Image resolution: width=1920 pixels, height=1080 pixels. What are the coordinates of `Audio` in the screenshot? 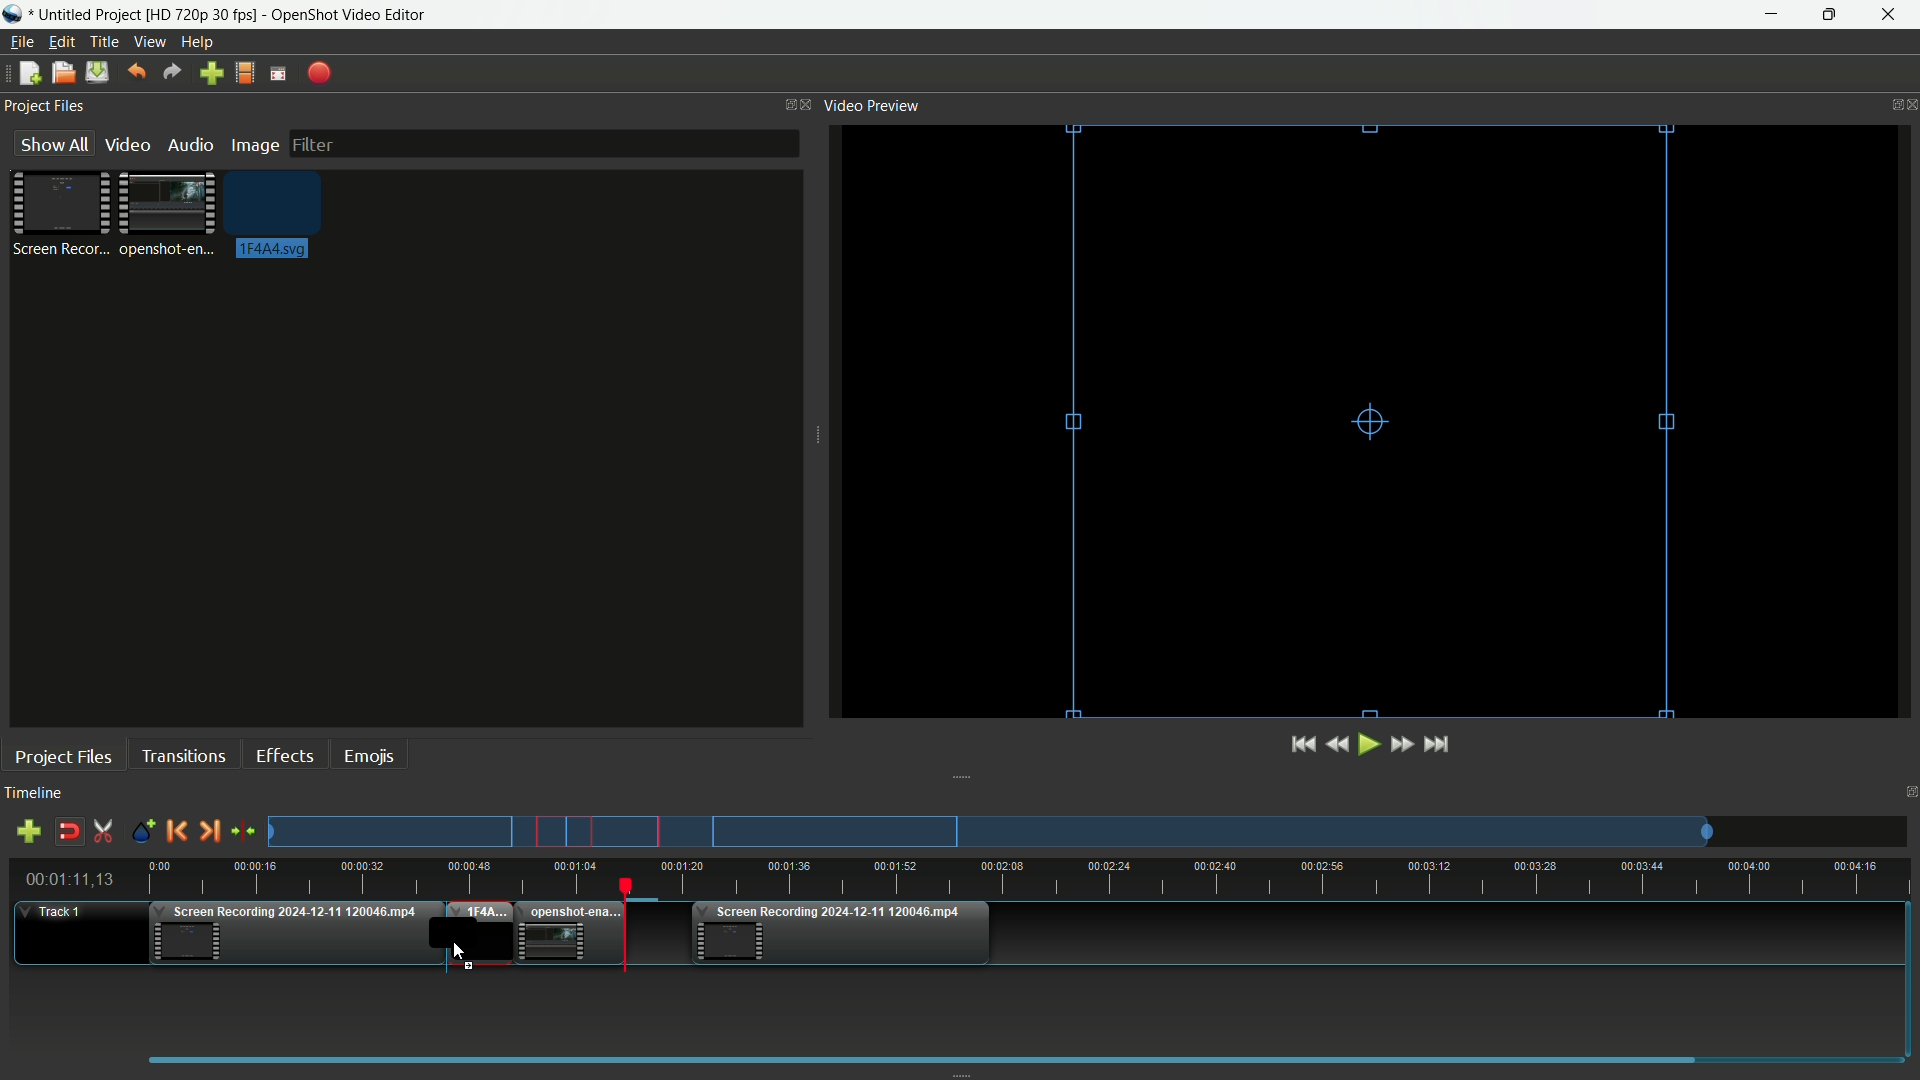 It's located at (190, 145).